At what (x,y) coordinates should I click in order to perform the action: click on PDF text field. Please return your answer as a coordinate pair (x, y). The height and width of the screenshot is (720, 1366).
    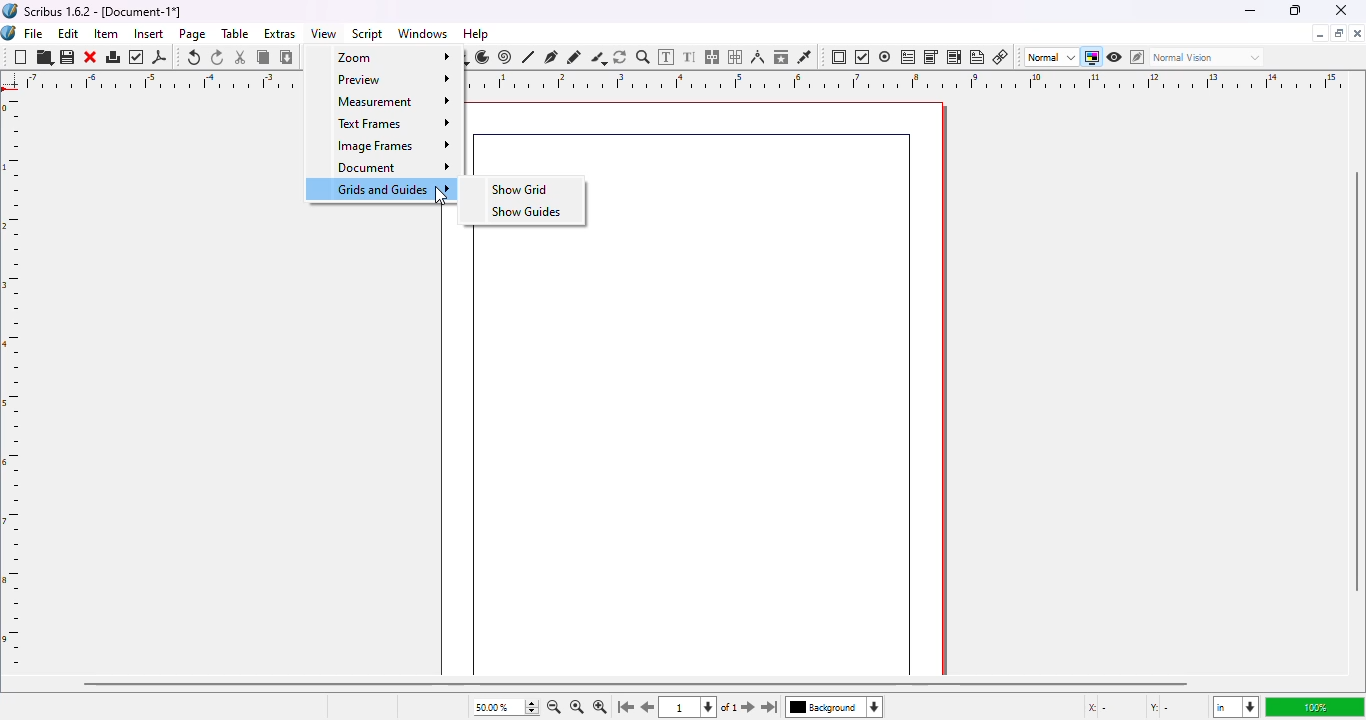
    Looking at the image, I should click on (908, 56).